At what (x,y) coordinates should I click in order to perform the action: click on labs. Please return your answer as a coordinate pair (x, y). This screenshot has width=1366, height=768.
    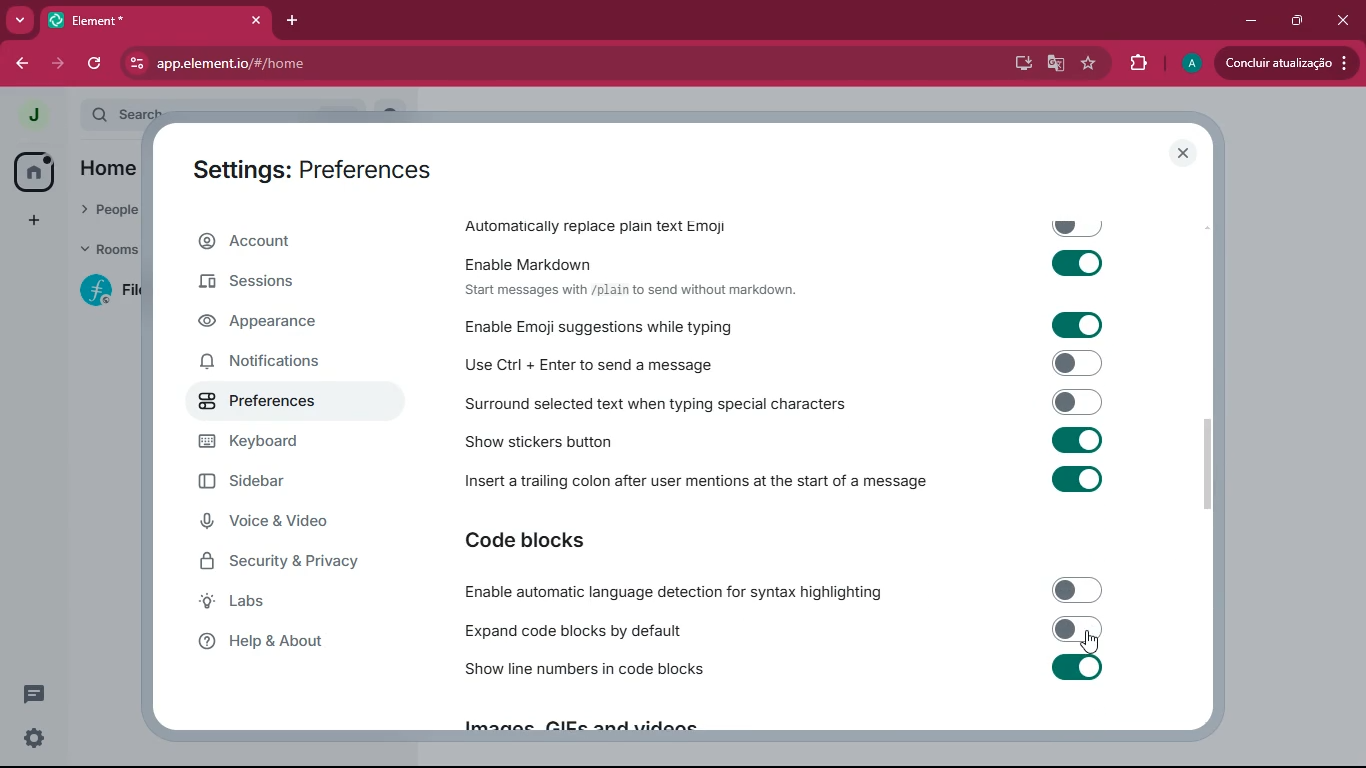
    Looking at the image, I should click on (289, 605).